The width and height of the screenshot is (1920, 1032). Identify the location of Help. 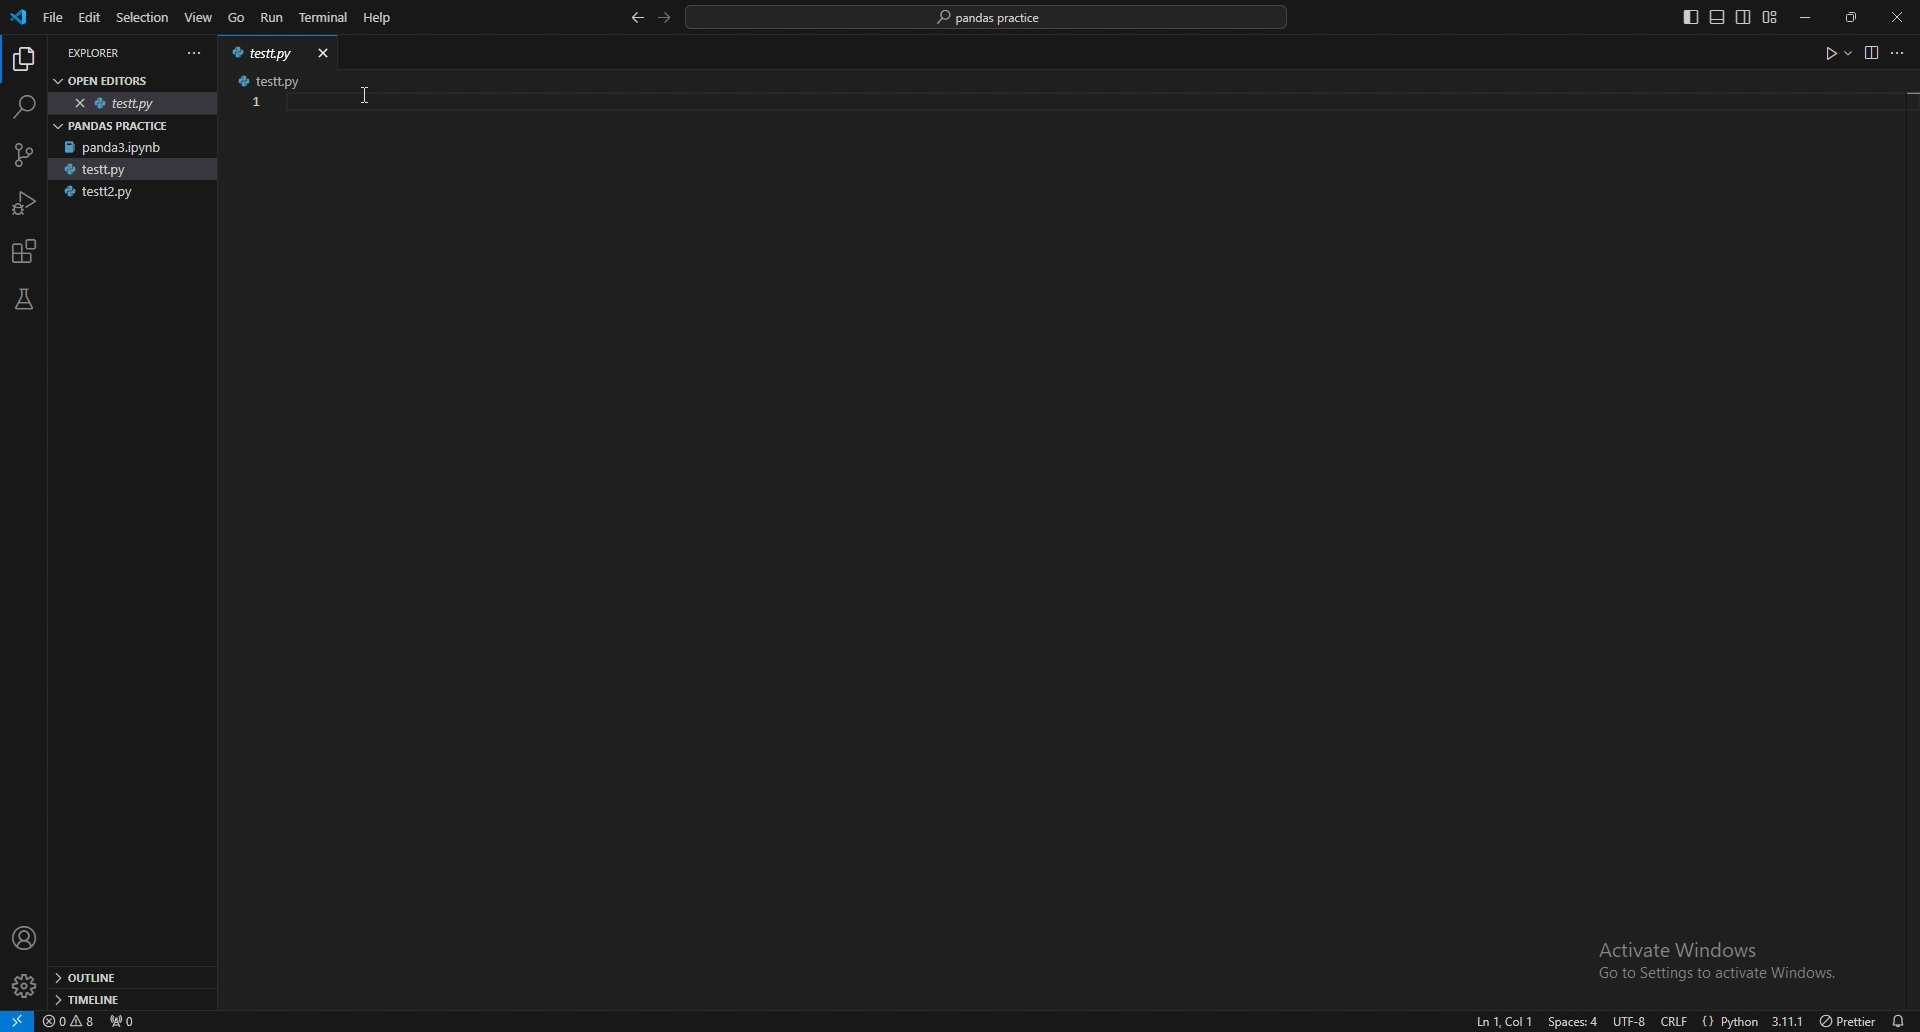
(376, 18).